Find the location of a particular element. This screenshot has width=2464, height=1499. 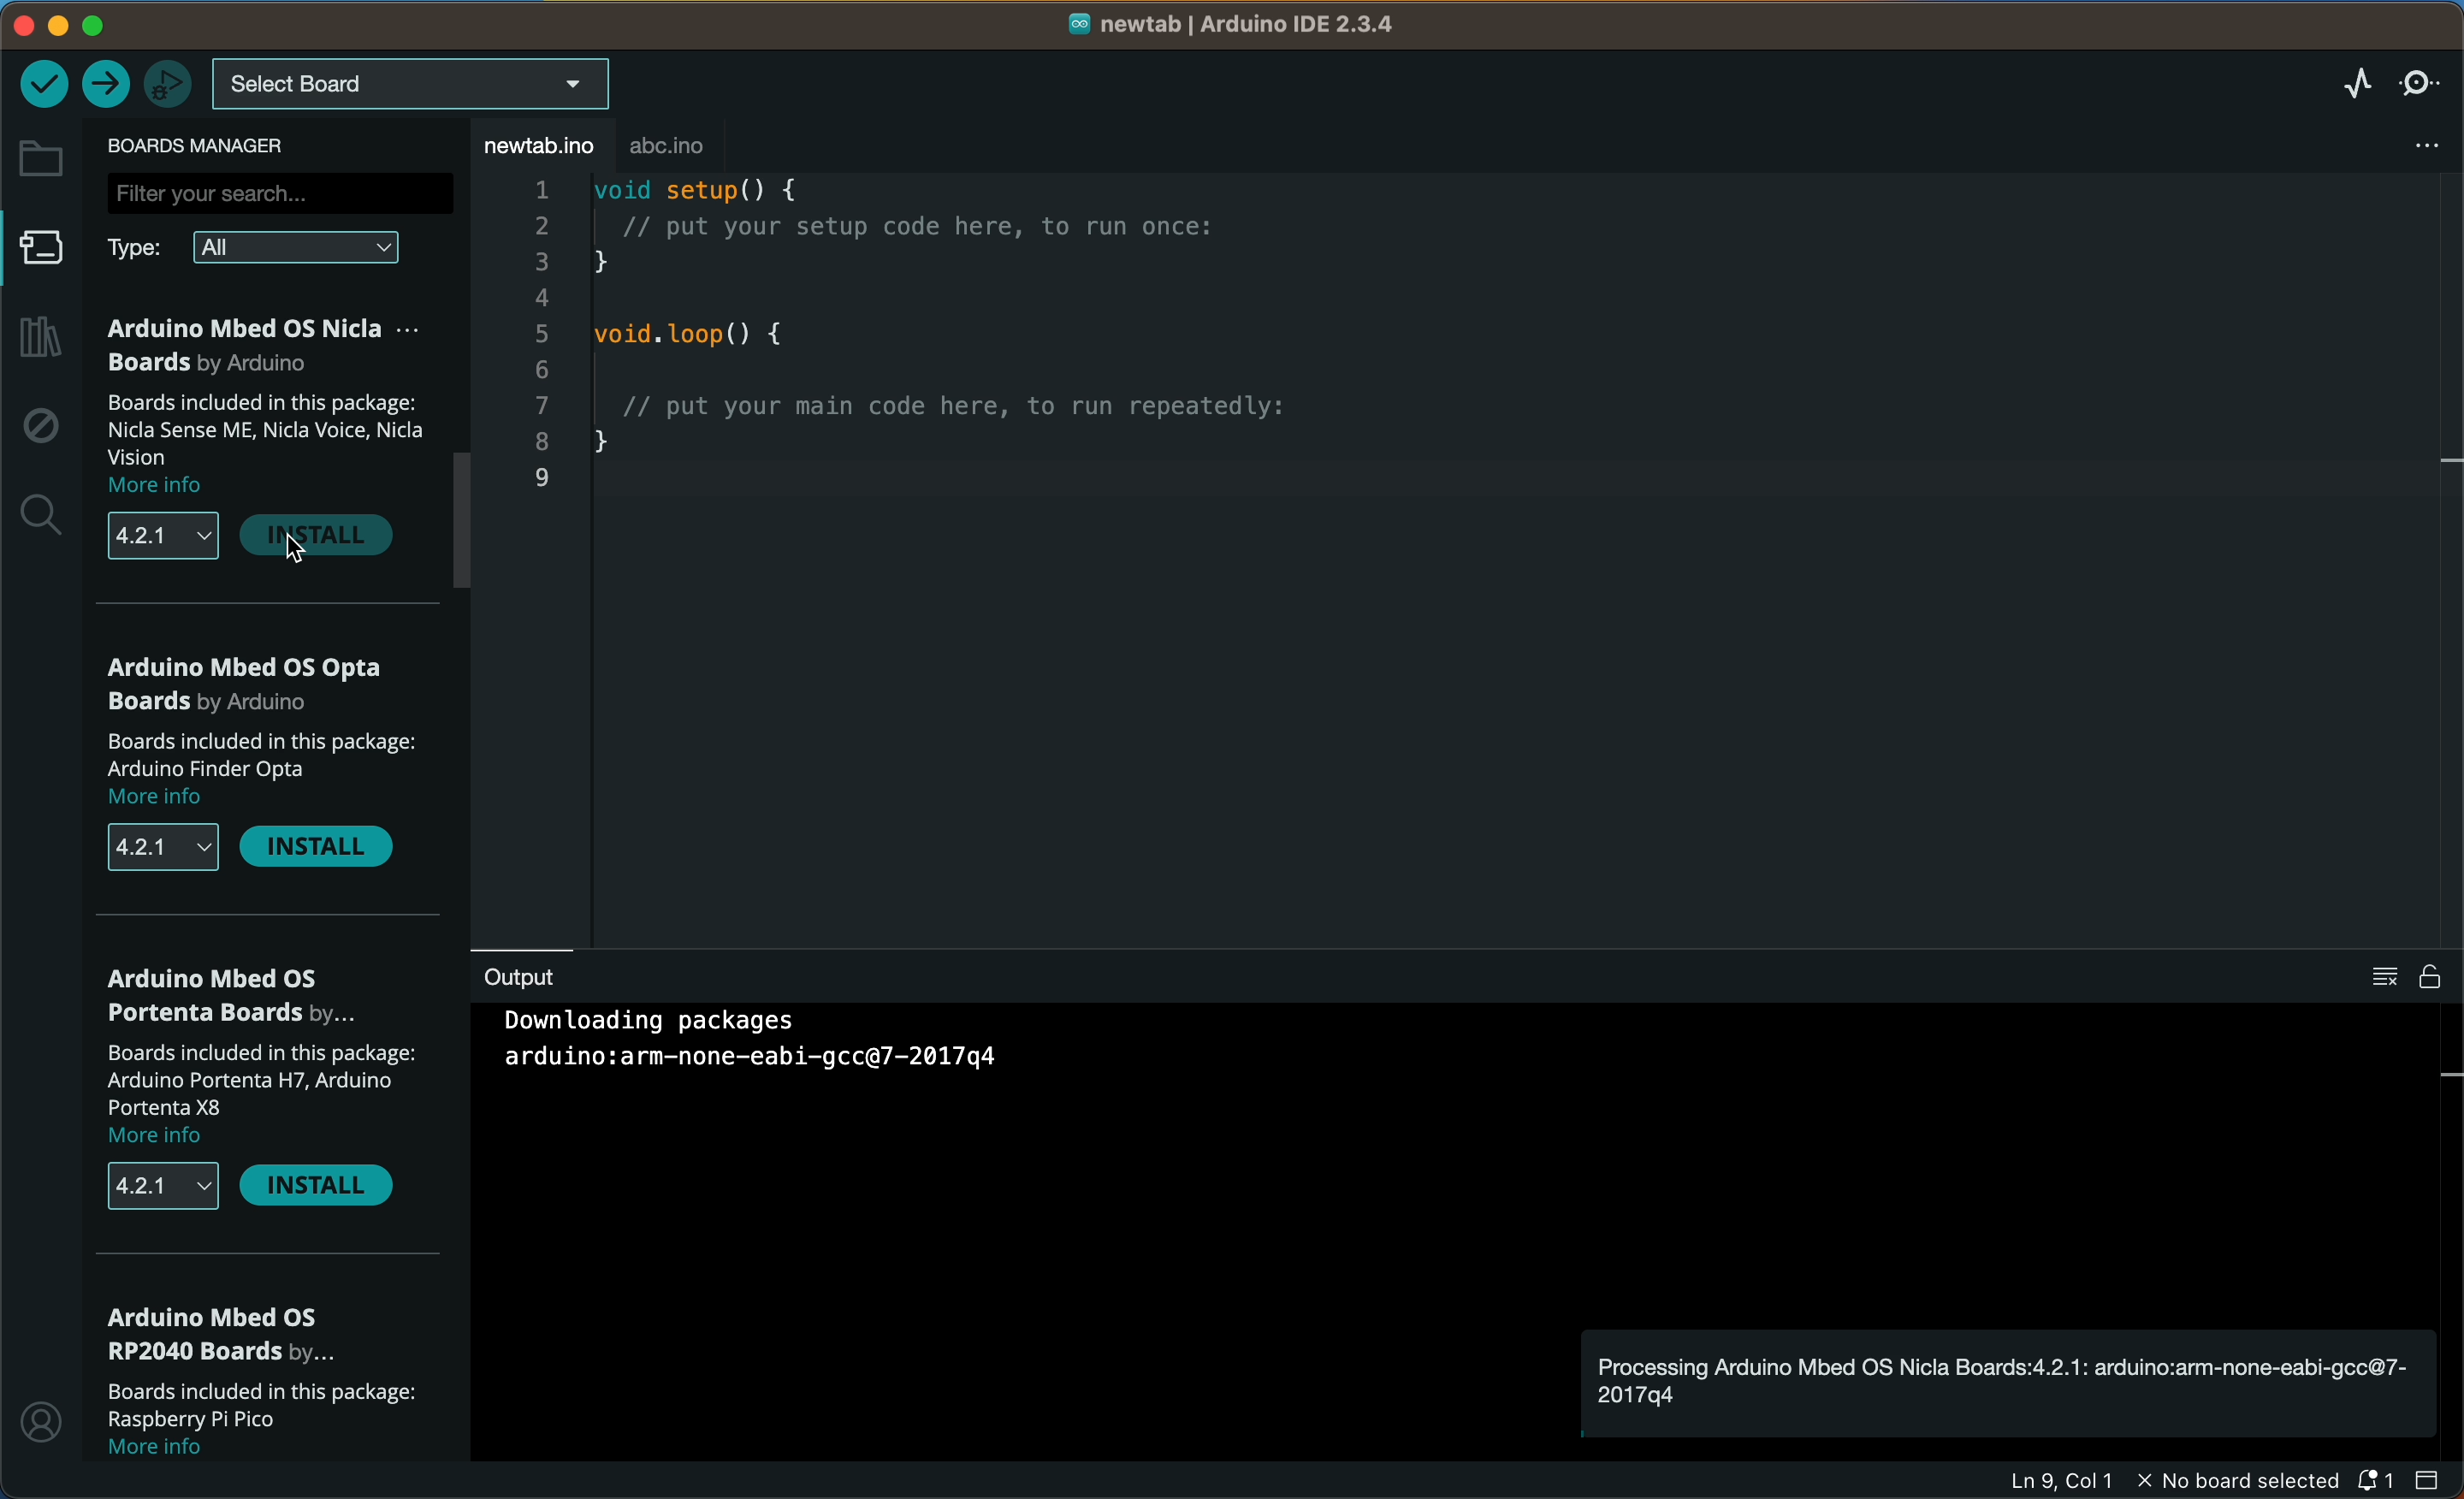

verify is located at coordinates (45, 86).